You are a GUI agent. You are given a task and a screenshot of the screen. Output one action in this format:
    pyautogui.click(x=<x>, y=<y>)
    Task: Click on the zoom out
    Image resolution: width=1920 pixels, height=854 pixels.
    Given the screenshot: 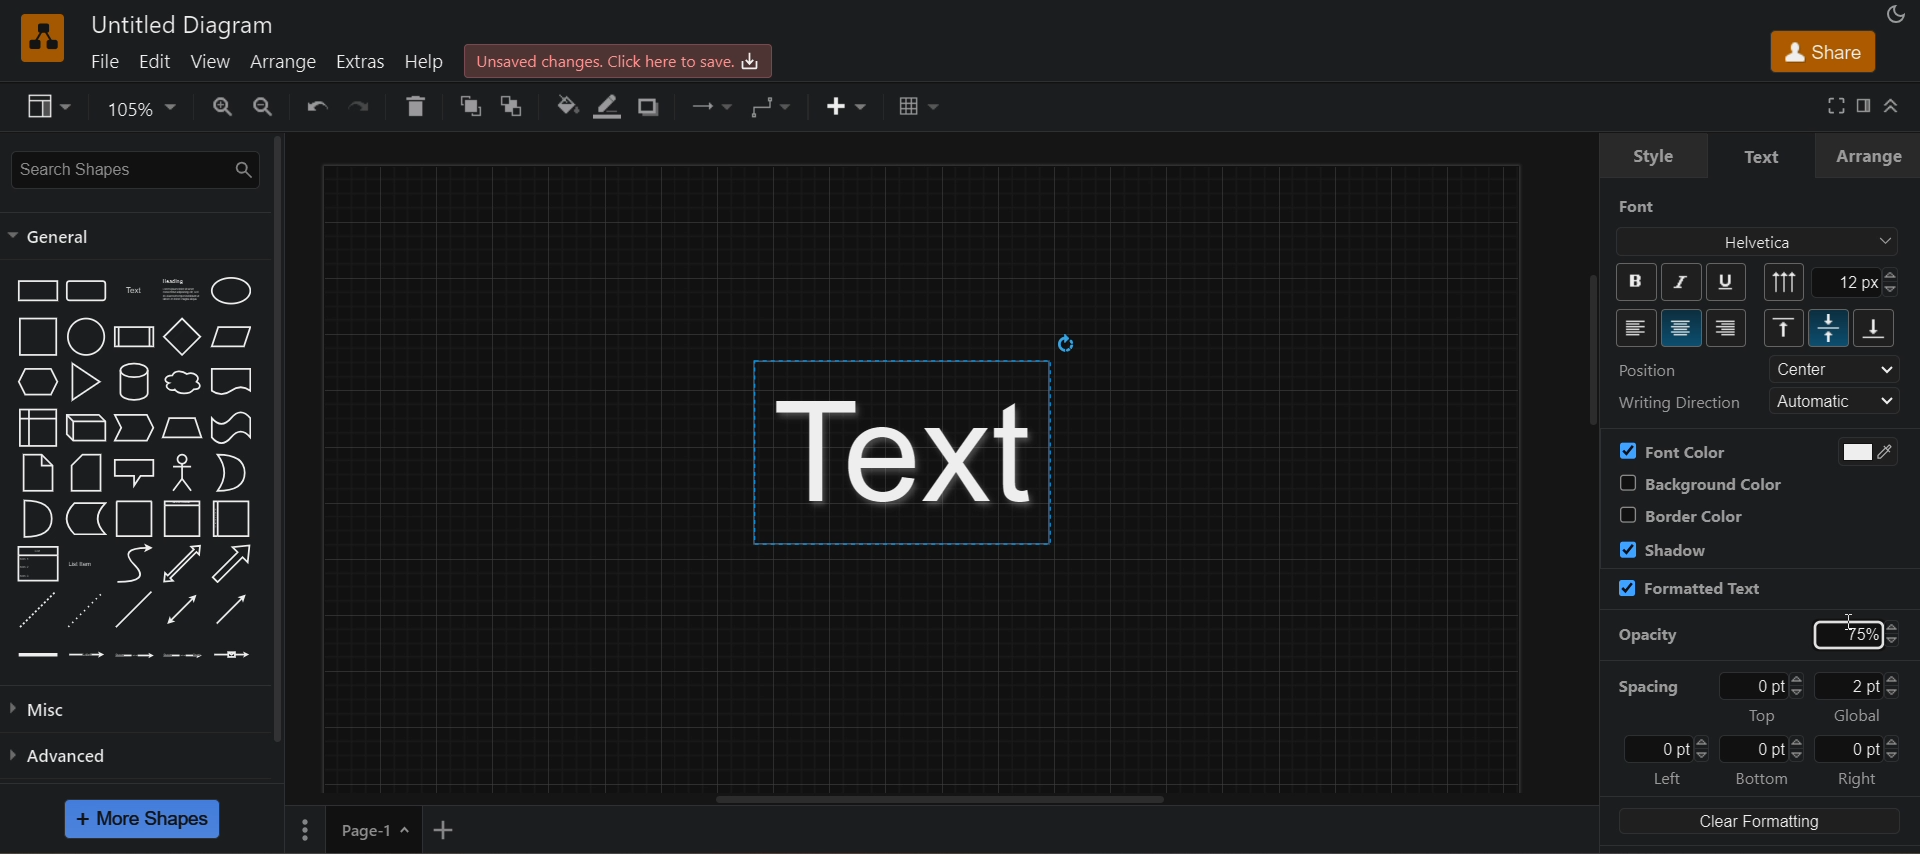 What is the action you would take?
    pyautogui.click(x=261, y=107)
    